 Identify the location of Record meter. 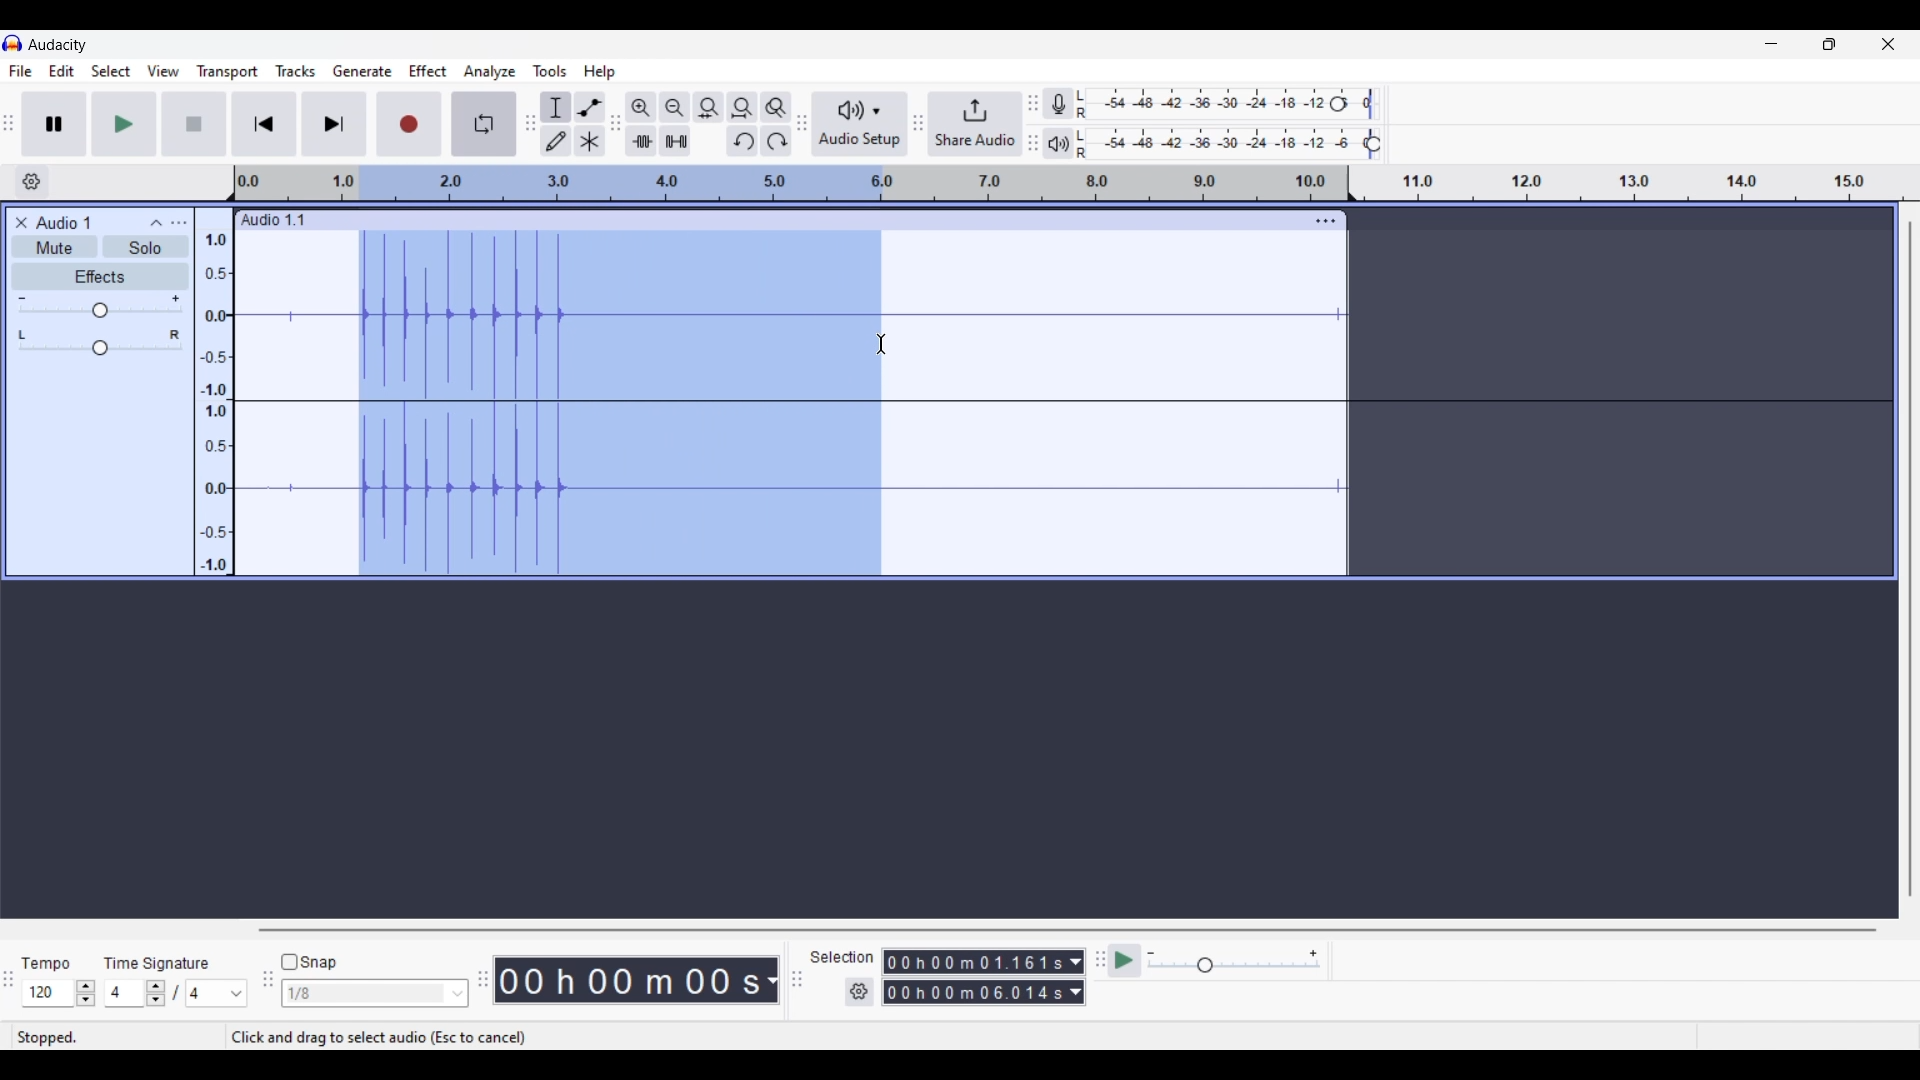
(1058, 103).